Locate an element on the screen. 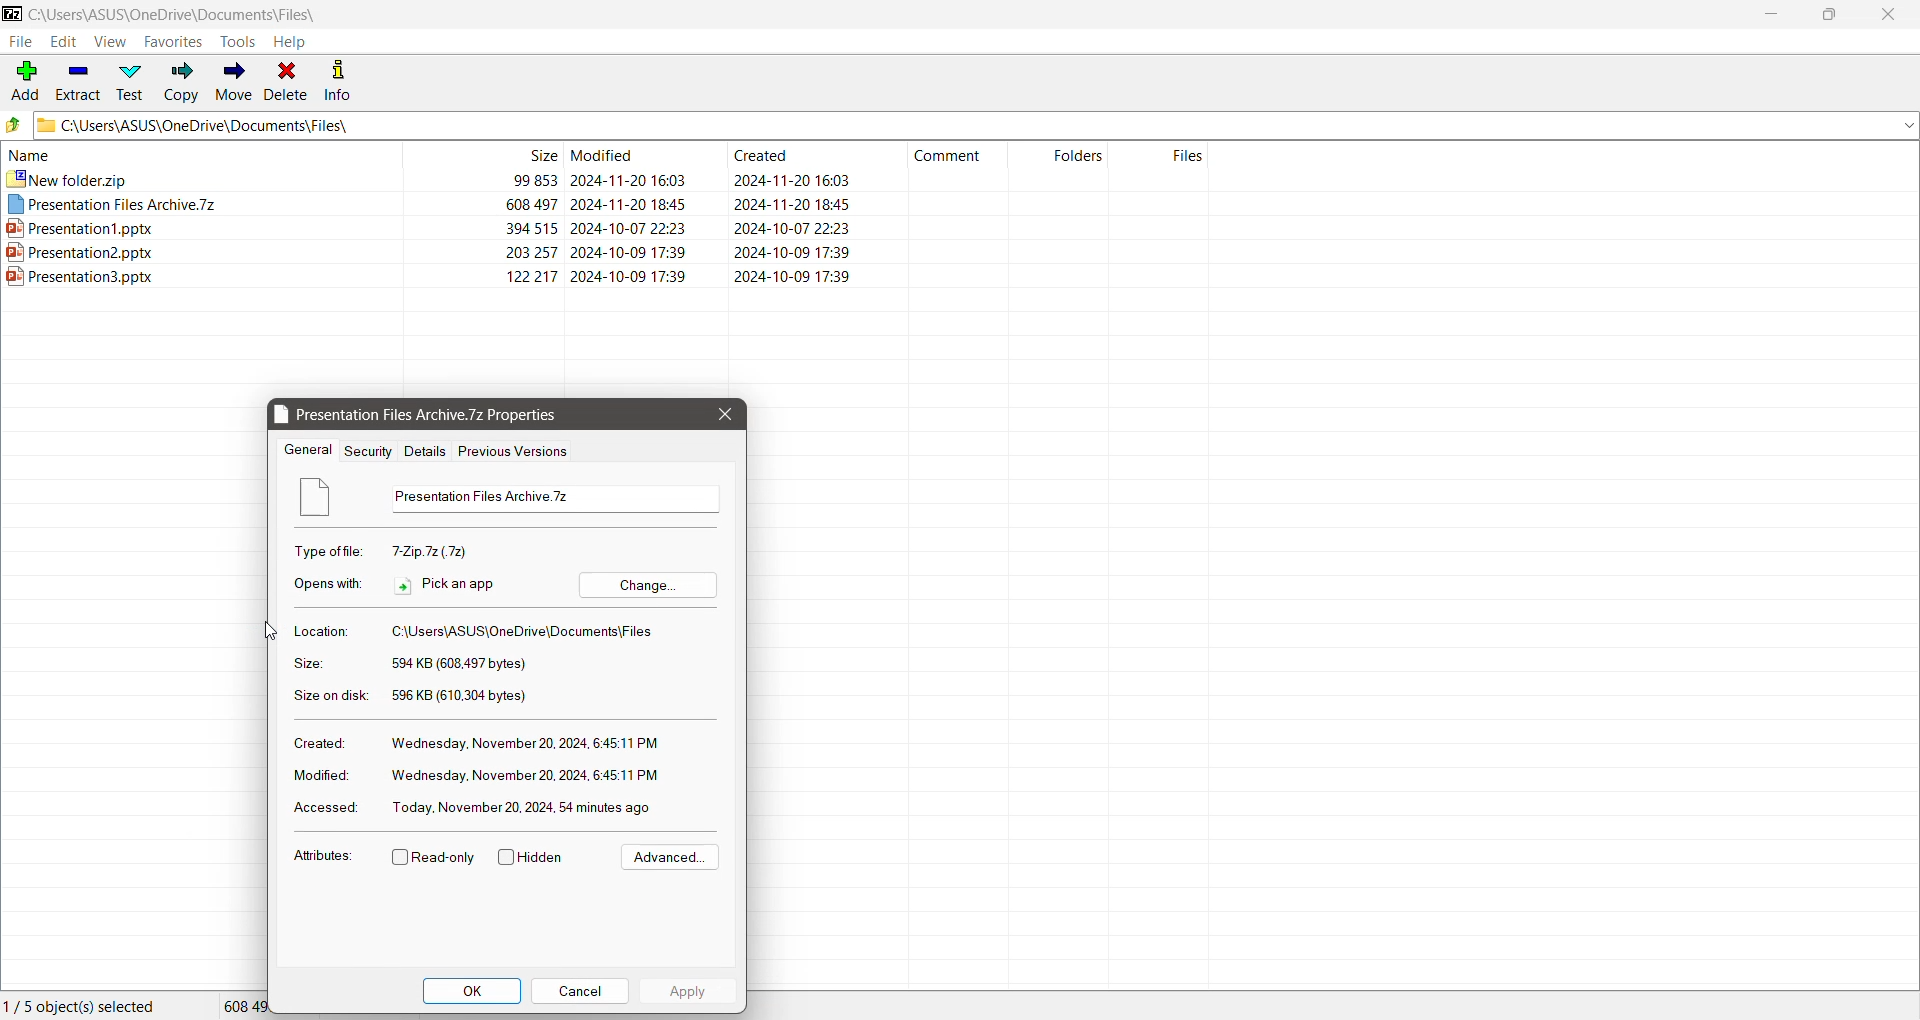 The width and height of the screenshot is (1920, 1020). Copy is located at coordinates (180, 82).